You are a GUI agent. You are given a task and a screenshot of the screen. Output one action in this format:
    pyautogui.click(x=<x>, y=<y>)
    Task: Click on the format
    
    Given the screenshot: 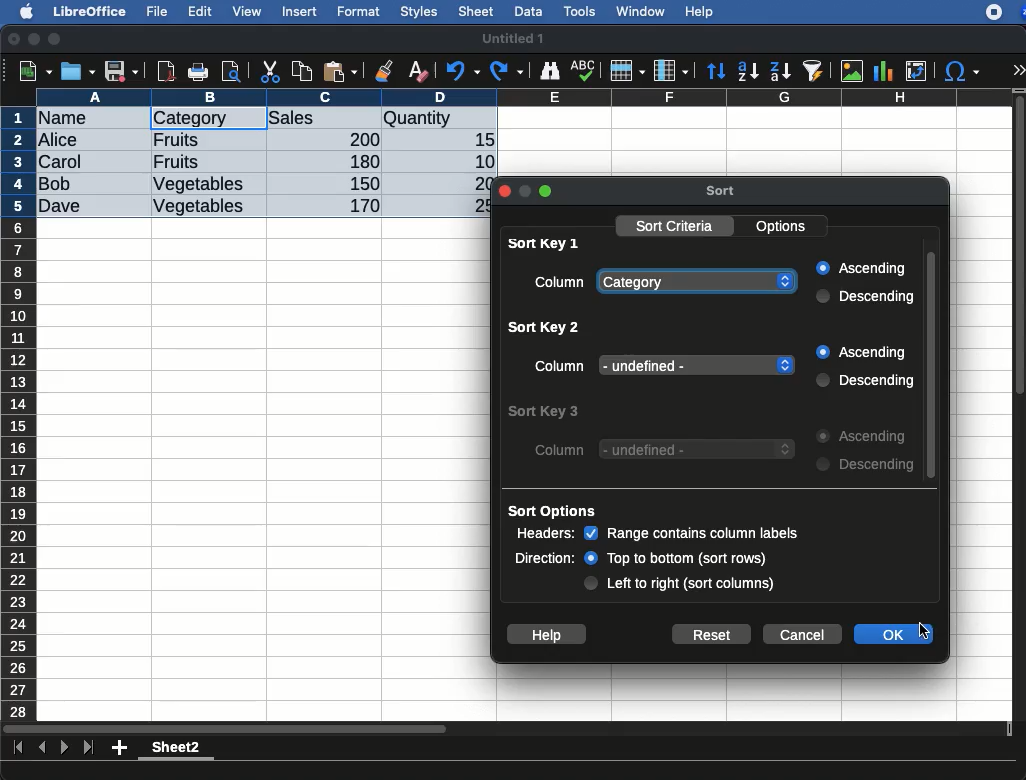 What is the action you would take?
    pyautogui.click(x=359, y=12)
    